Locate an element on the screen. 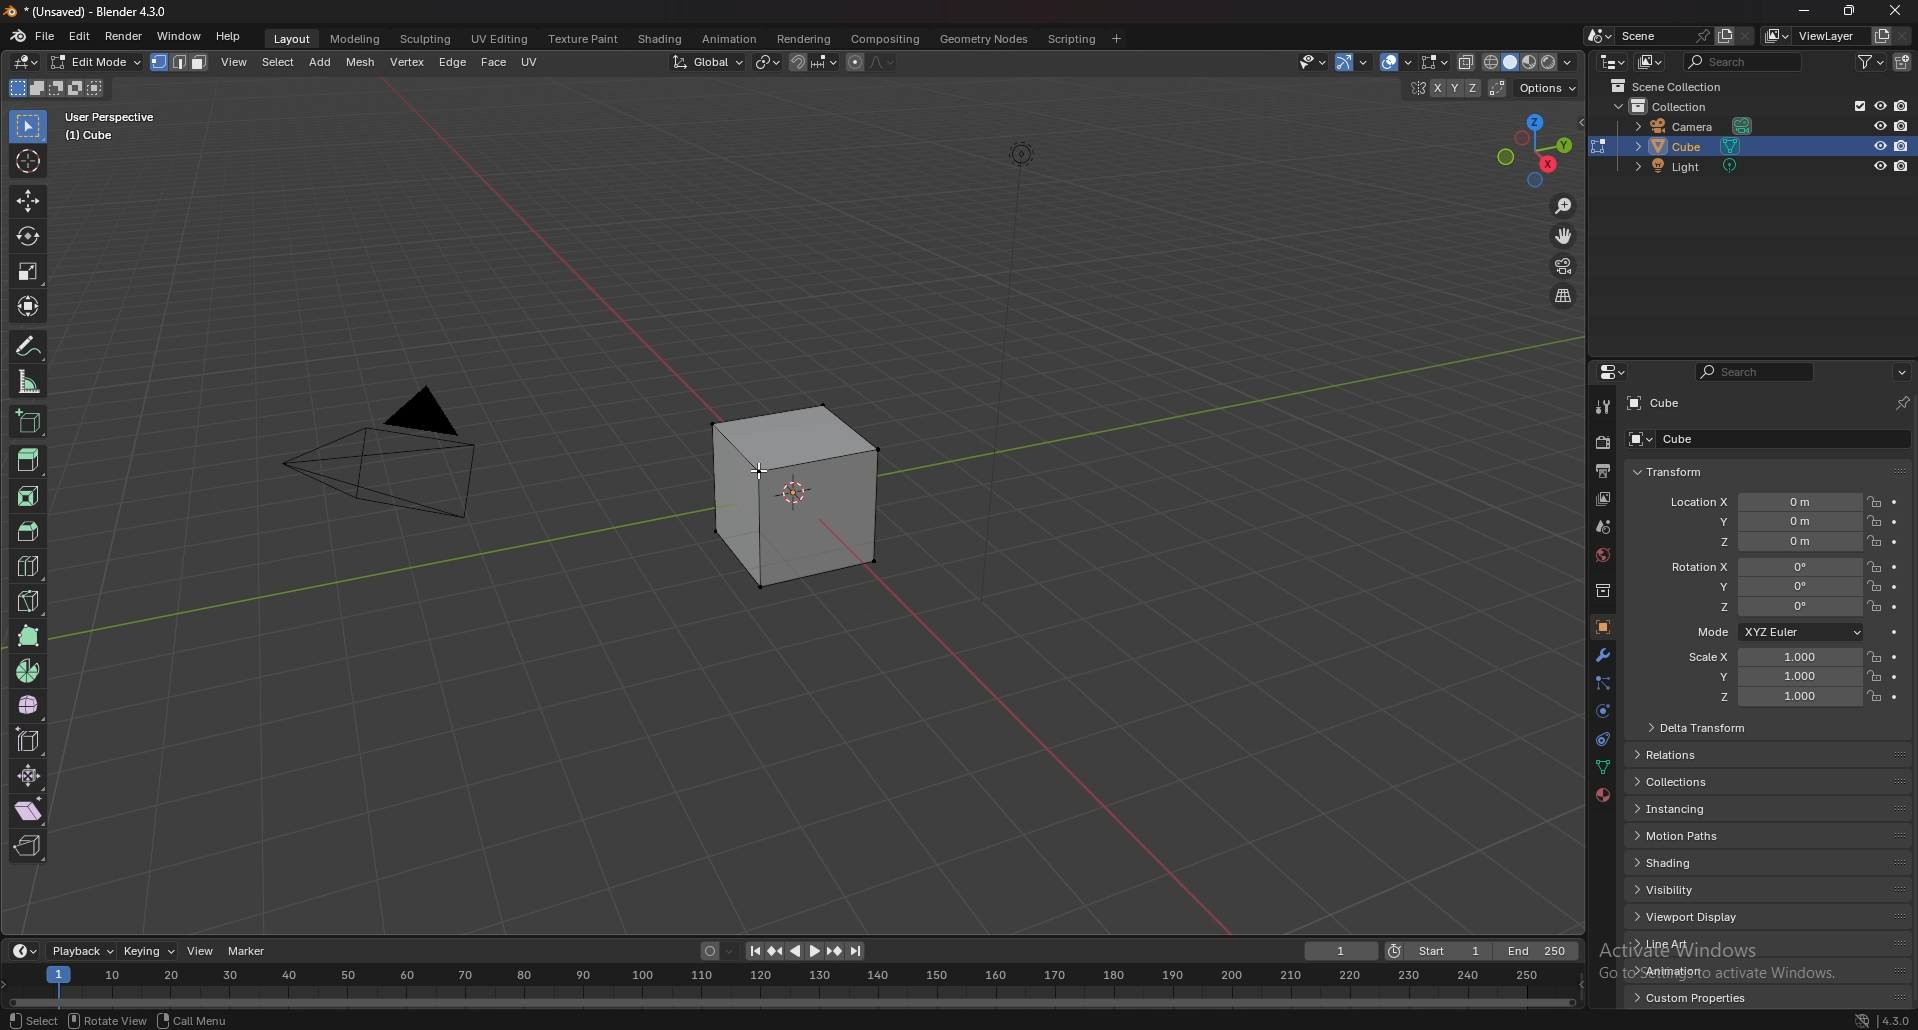 The height and width of the screenshot is (1030, 1918). rotation x is located at coordinates (1760, 569).